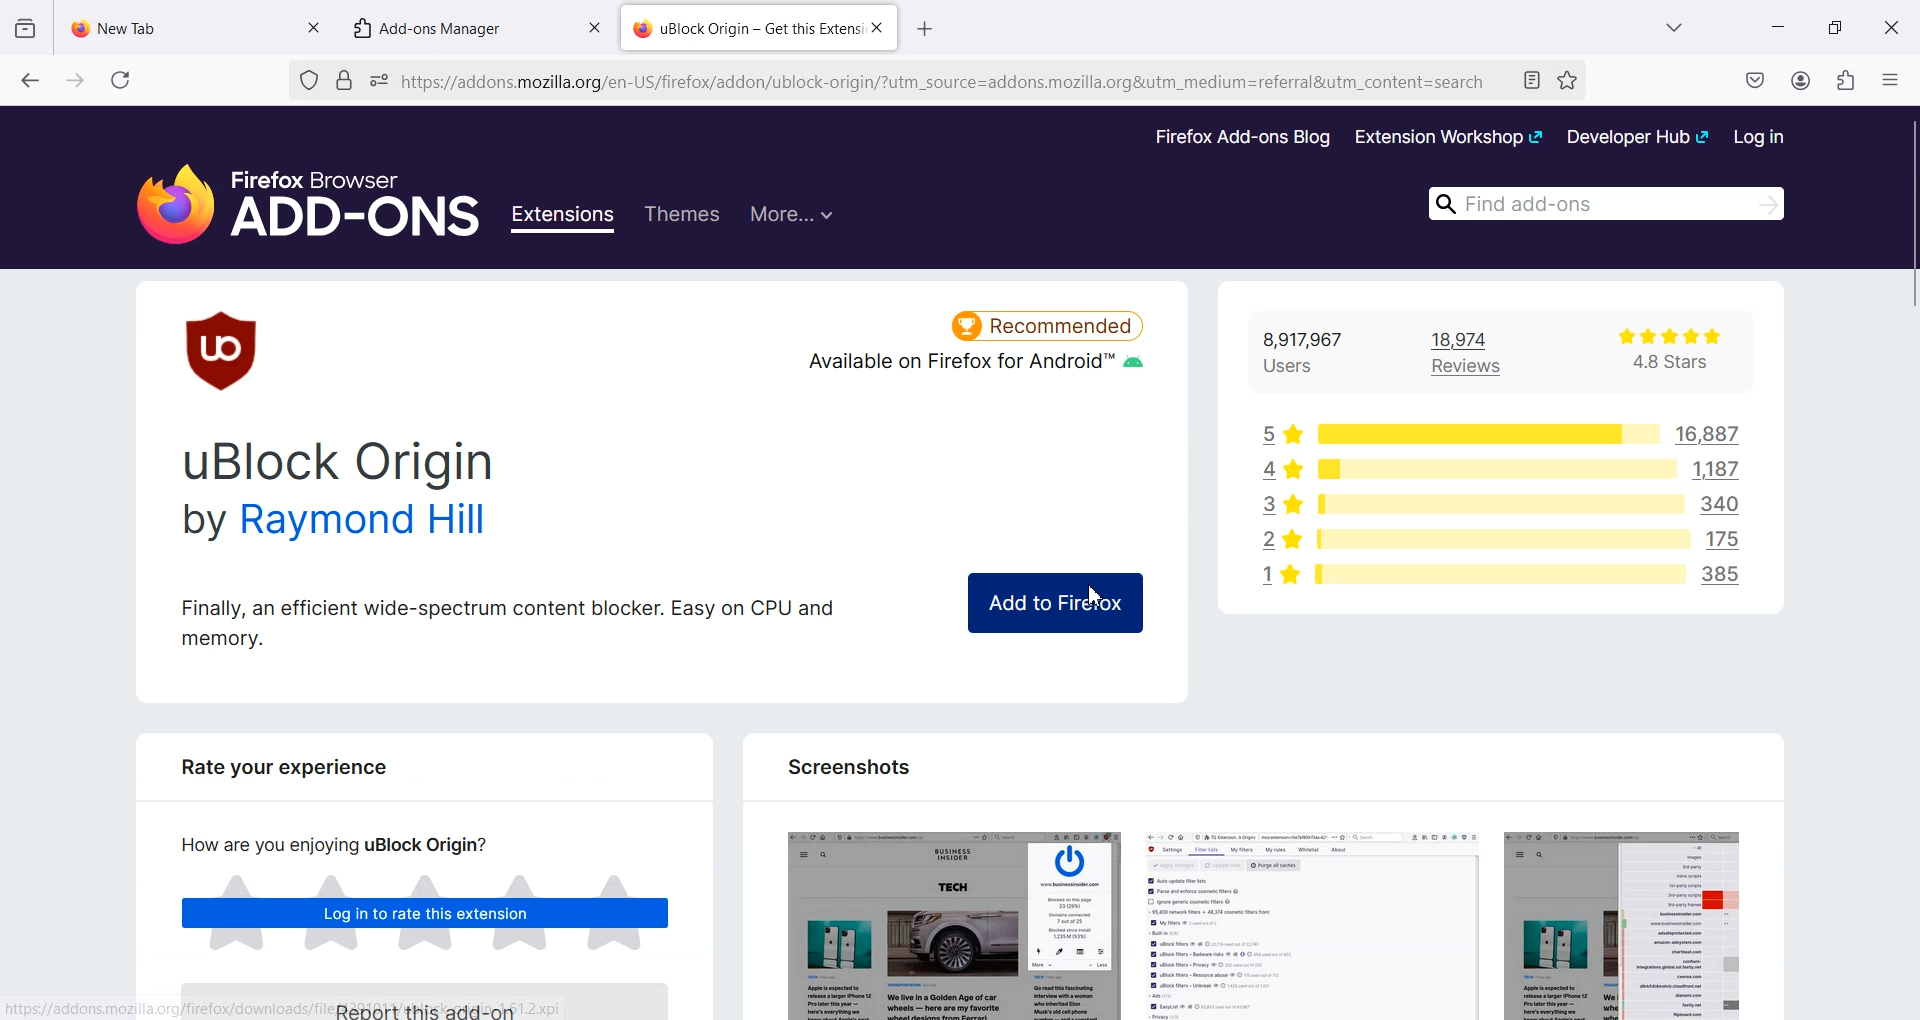 The height and width of the screenshot is (1020, 1920). Describe the element at coordinates (1845, 80) in the screenshot. I see `Extensions` at that location.